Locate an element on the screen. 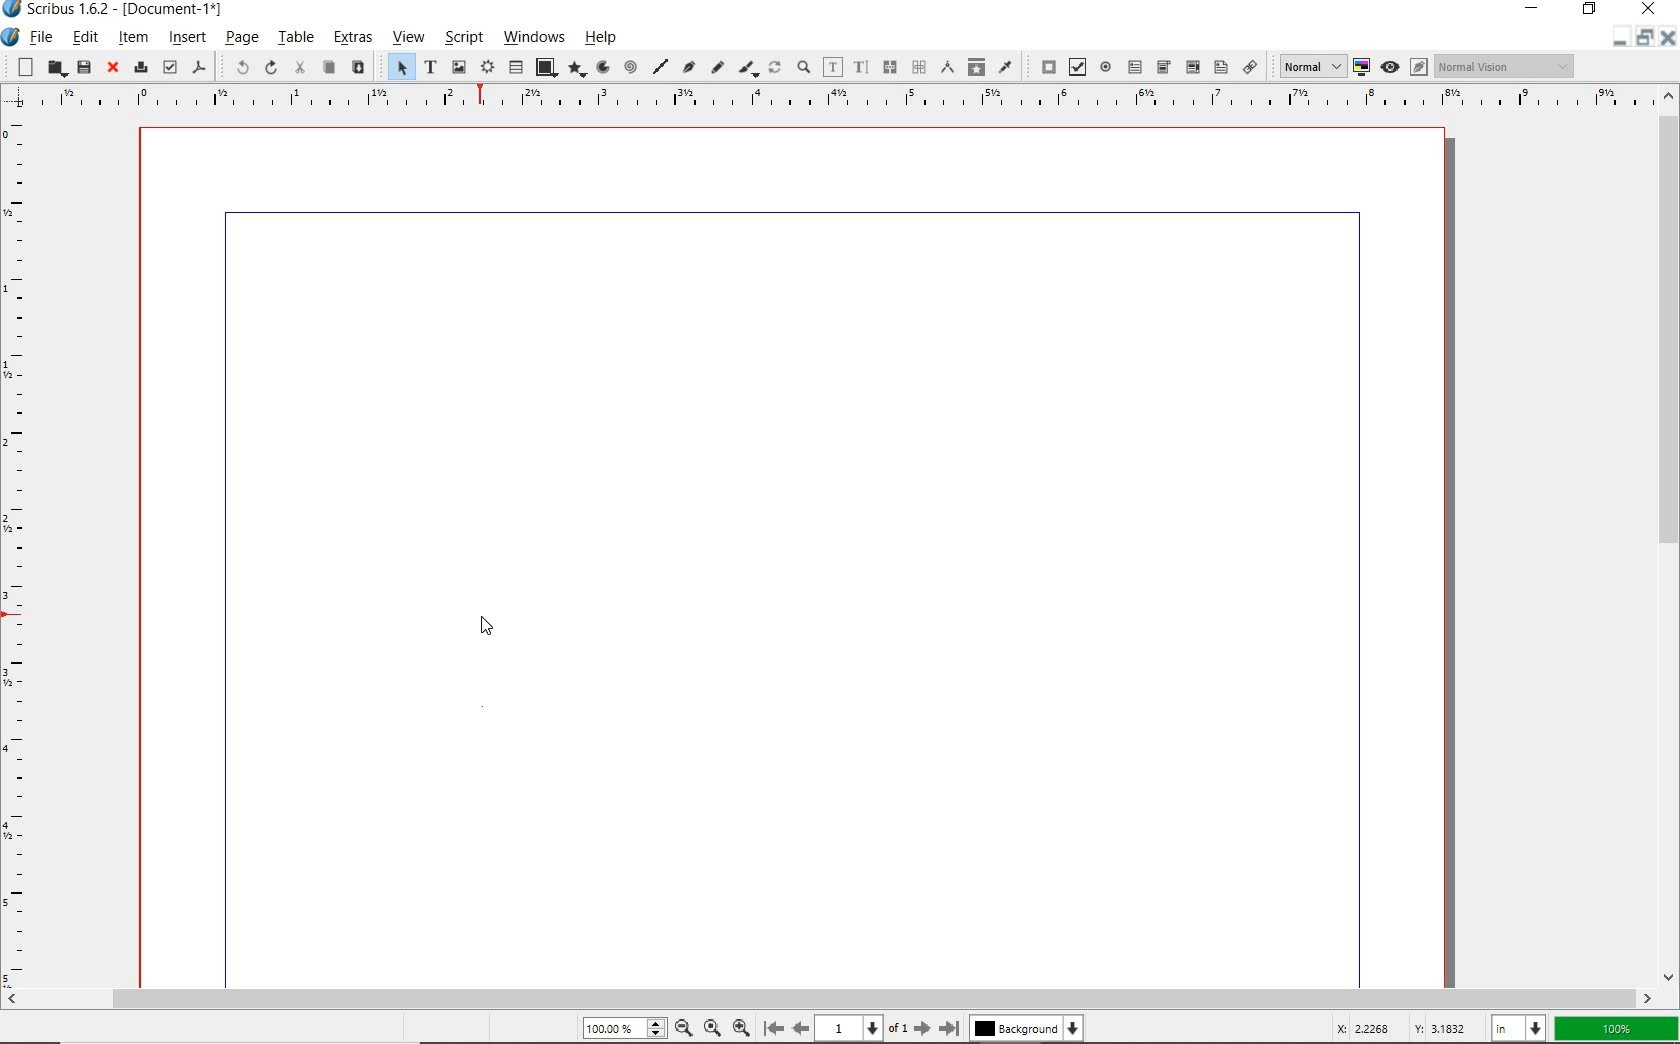 The width and height of the screenshot is (1680, 1044). shape is located at coordinates (545, 68).